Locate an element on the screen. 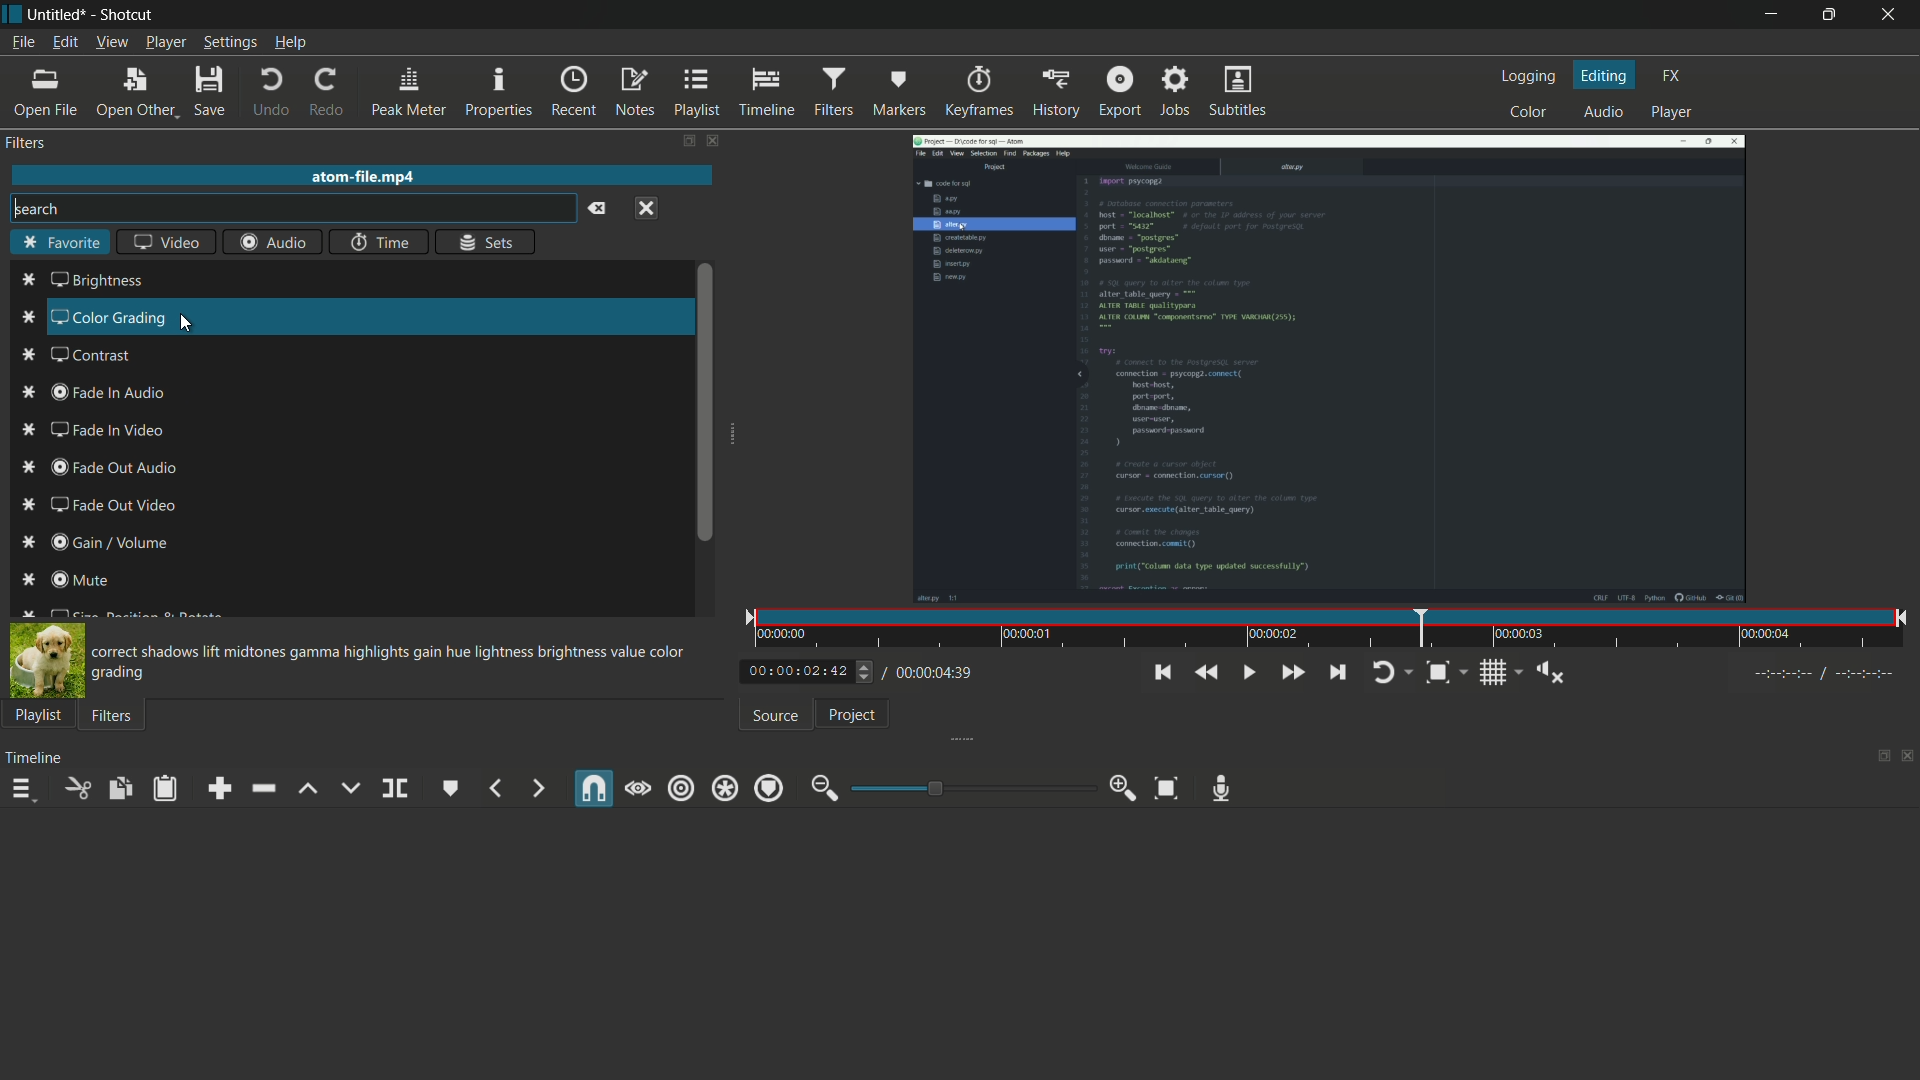 This screenshot has width=1920, height=1080. export is located at coordinates (1121, 90).